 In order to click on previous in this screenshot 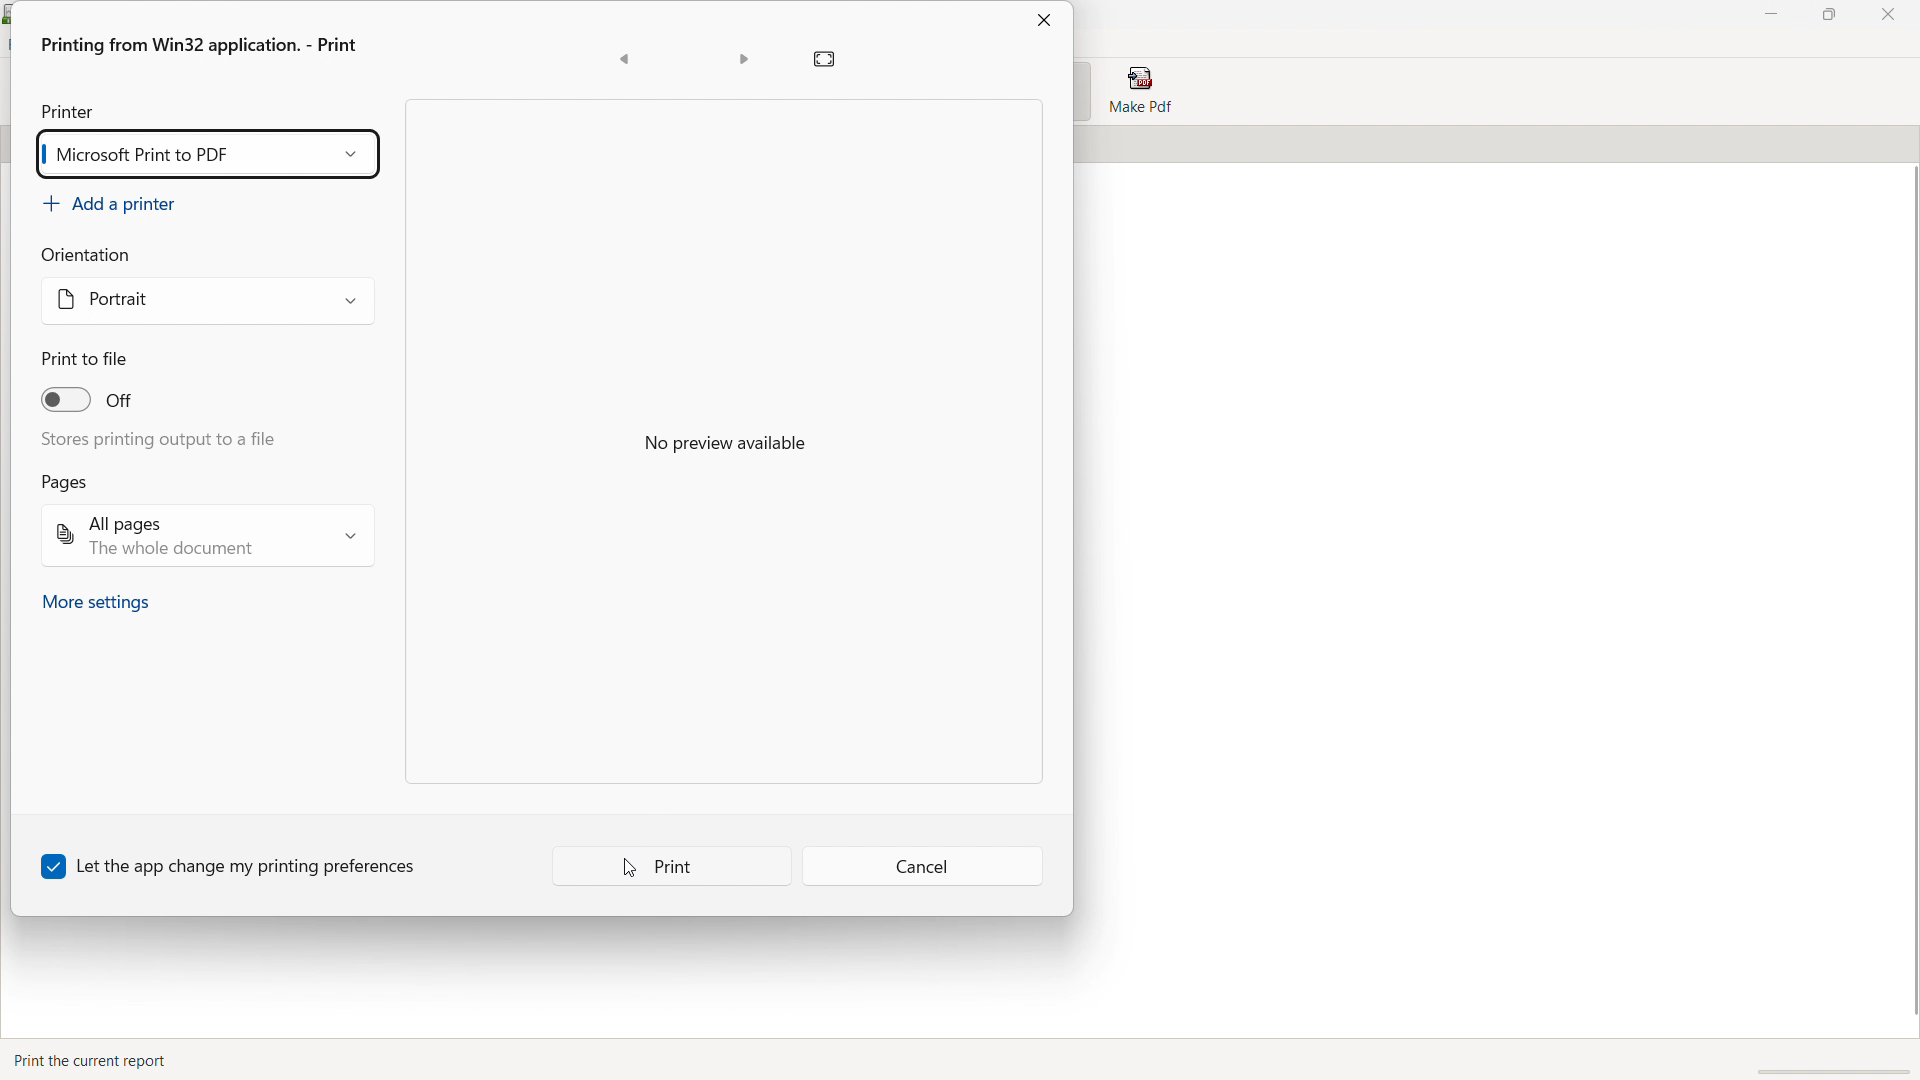, I will do `click(624, 59)`.